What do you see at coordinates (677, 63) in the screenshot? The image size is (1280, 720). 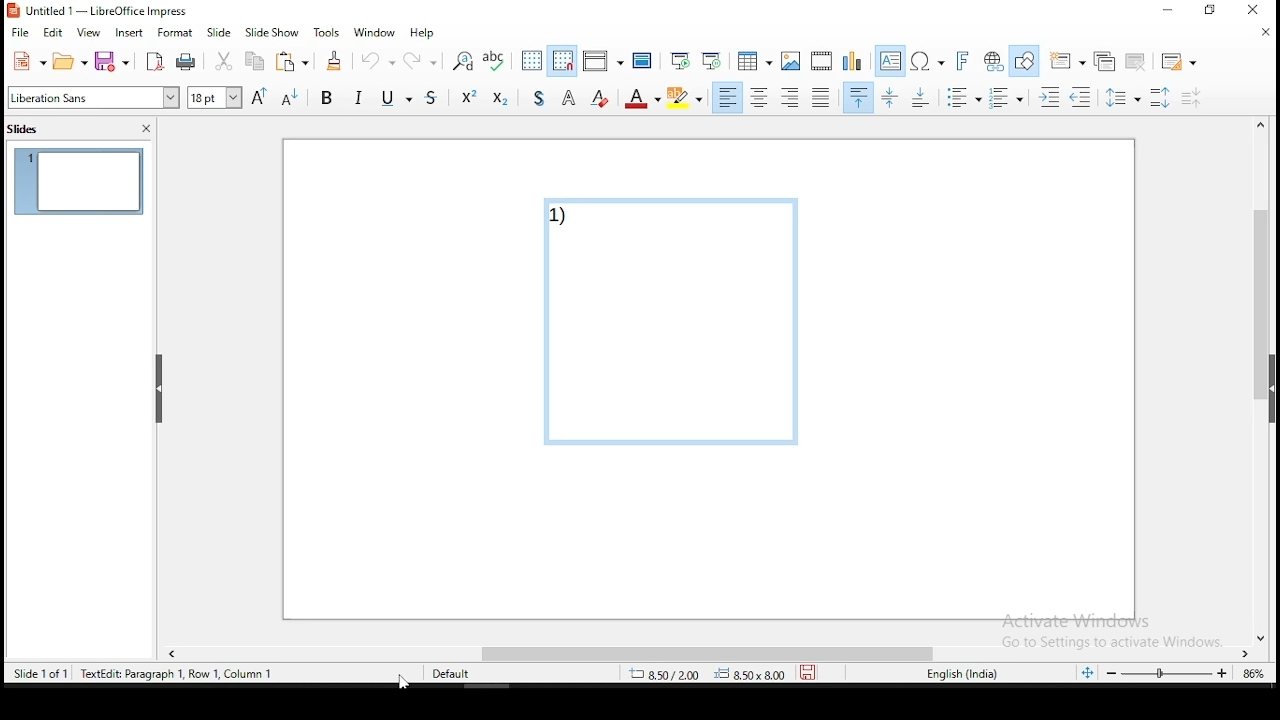 I see `start from first slide` at bounding box center [677, 63].